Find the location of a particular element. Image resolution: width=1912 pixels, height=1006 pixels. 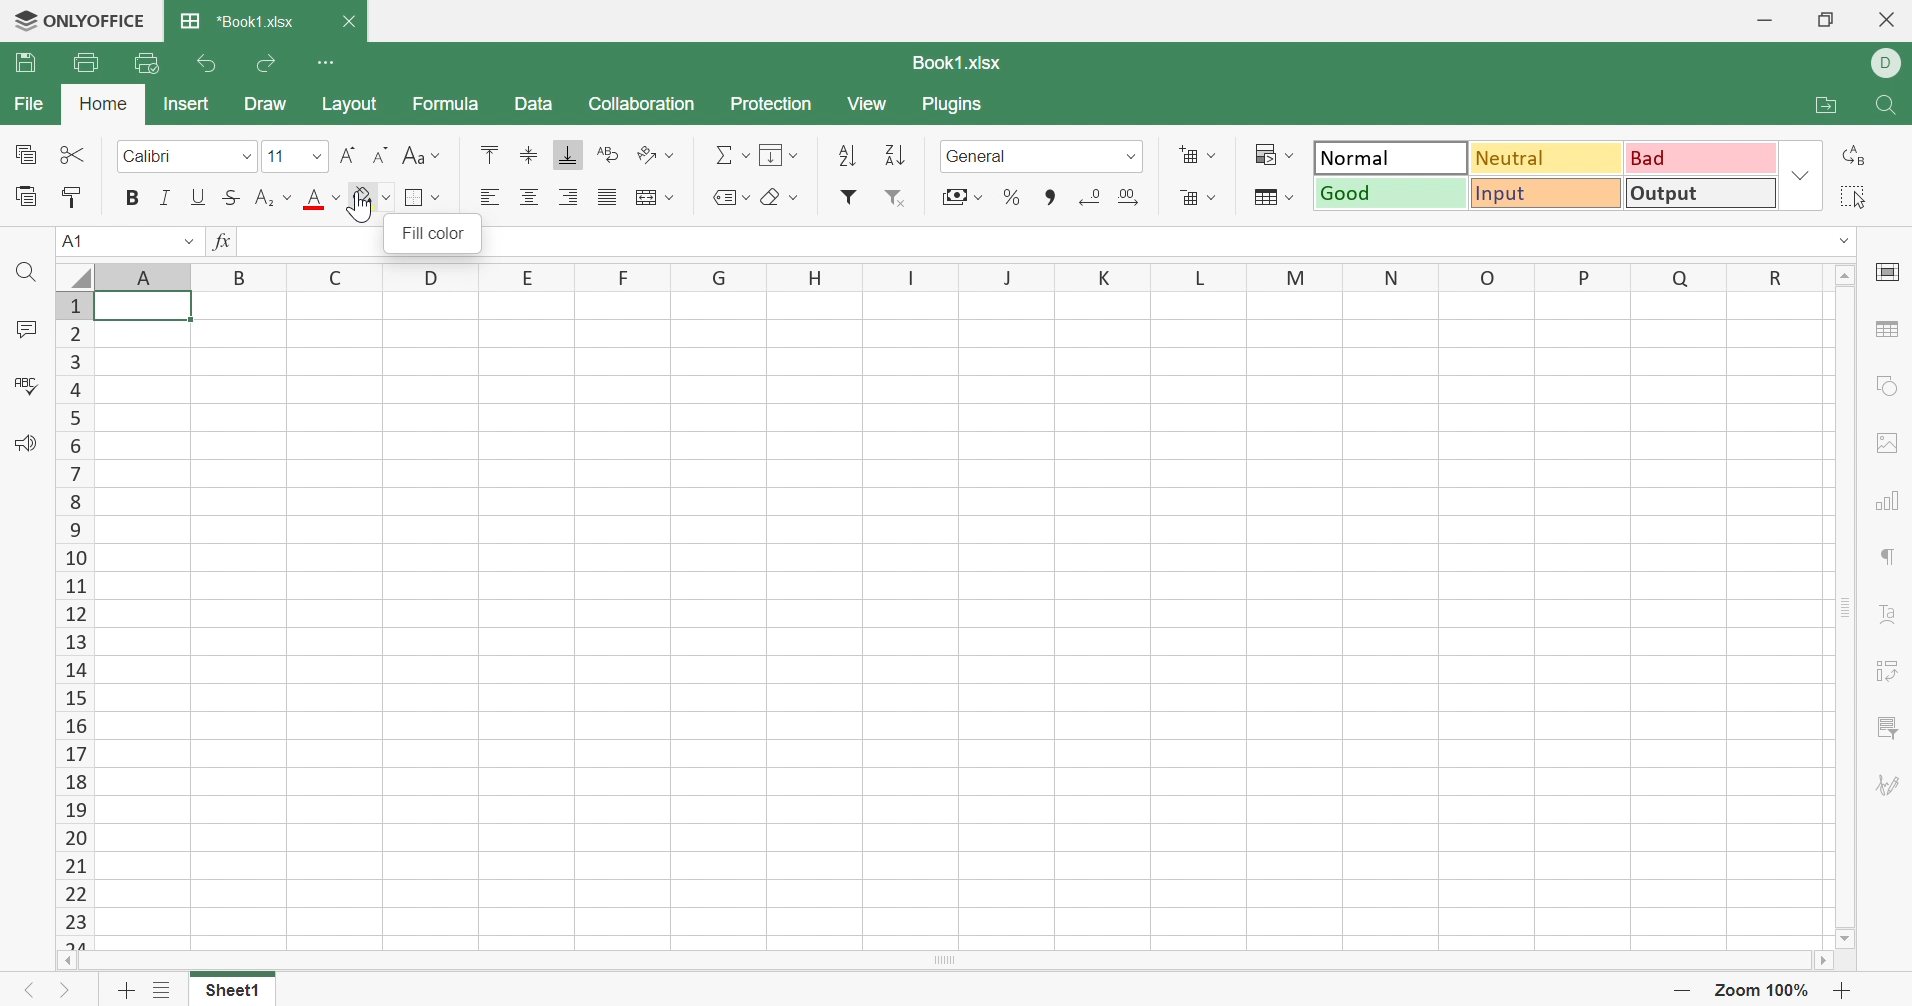

Increase decimal is located at coordinates (1128, 195).